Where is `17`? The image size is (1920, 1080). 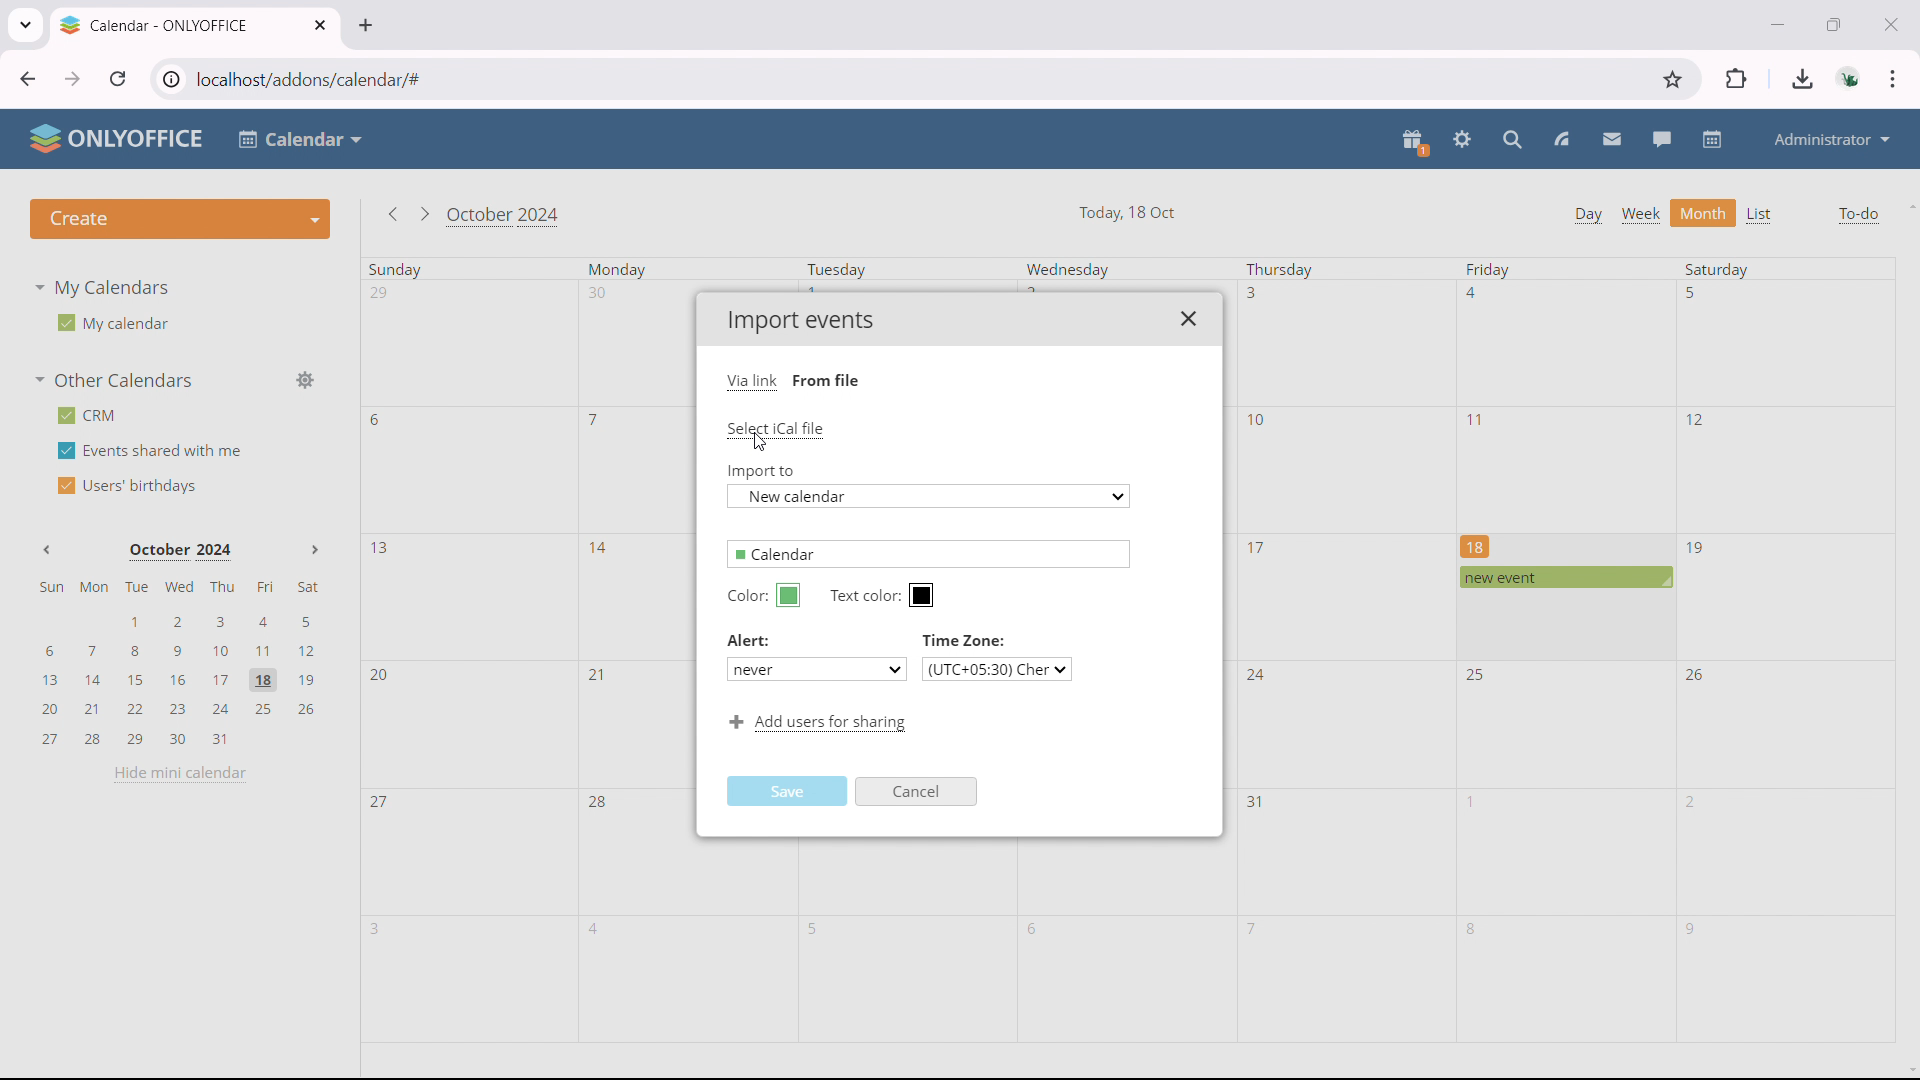 17 is located at coordinates (1257, 547).